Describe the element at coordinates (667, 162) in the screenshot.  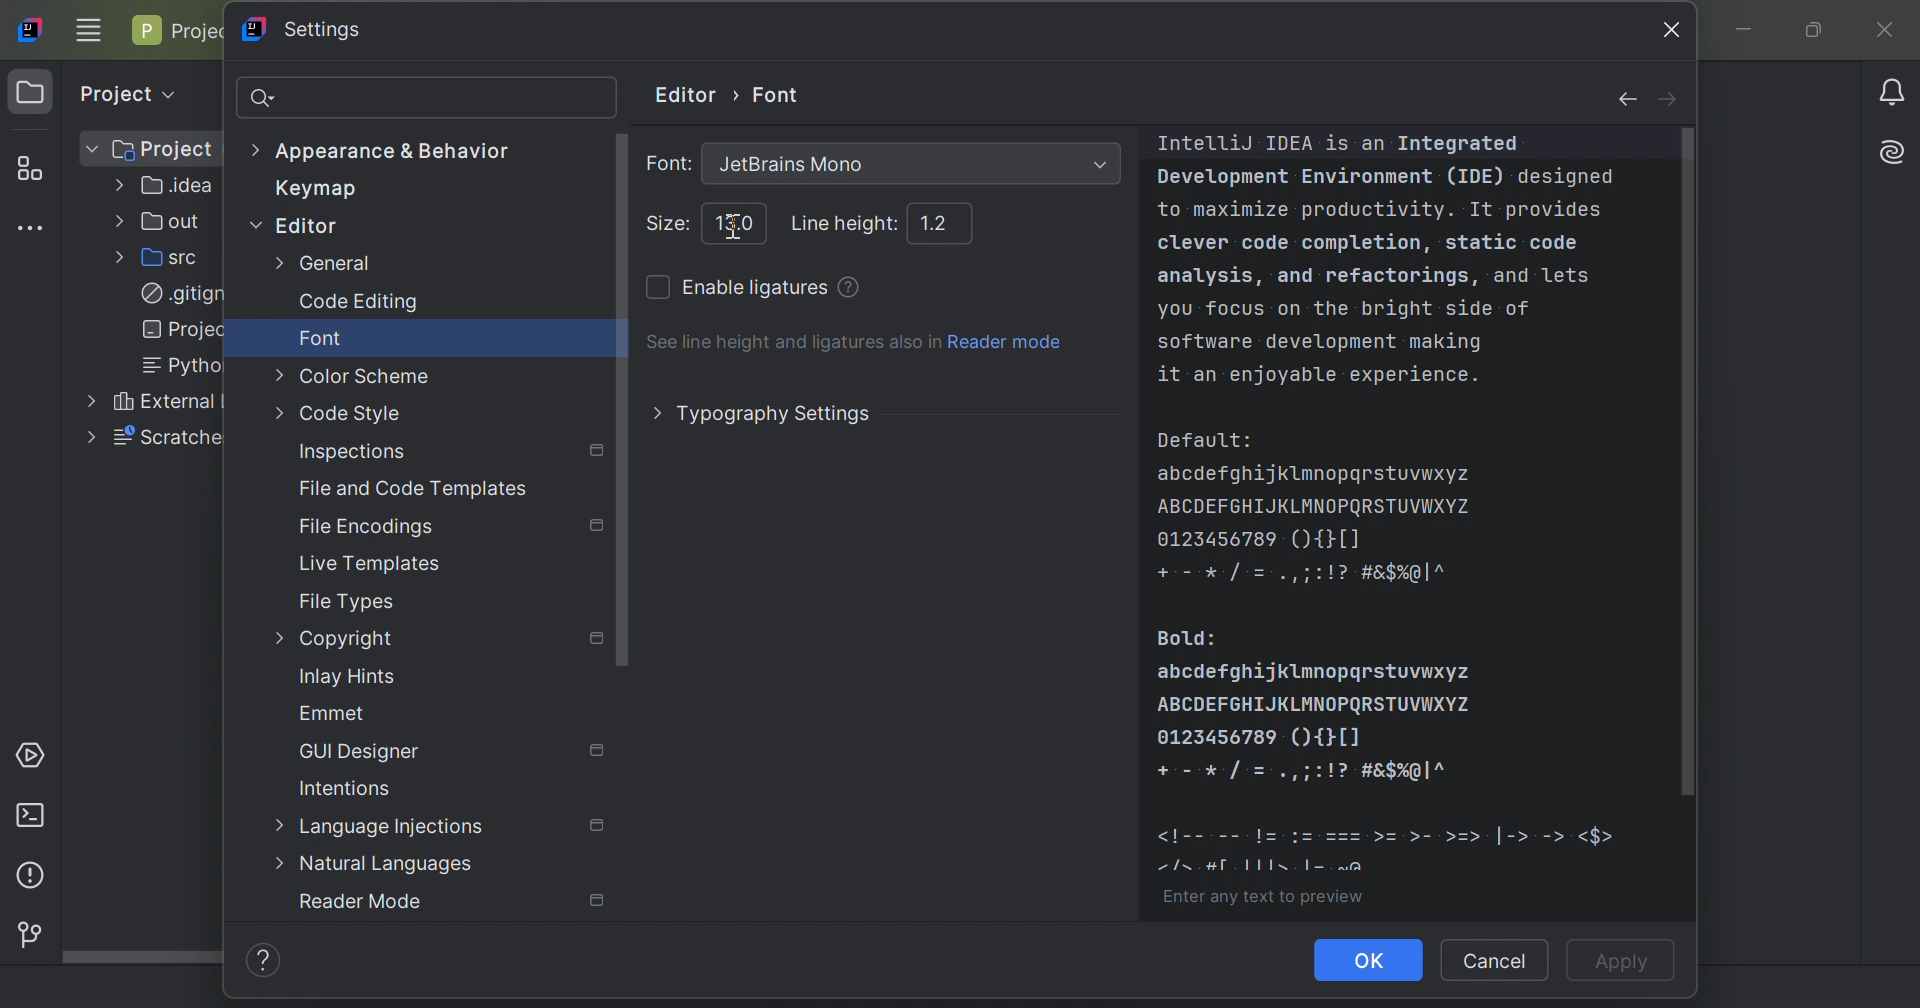
I see `Font:` at that location.